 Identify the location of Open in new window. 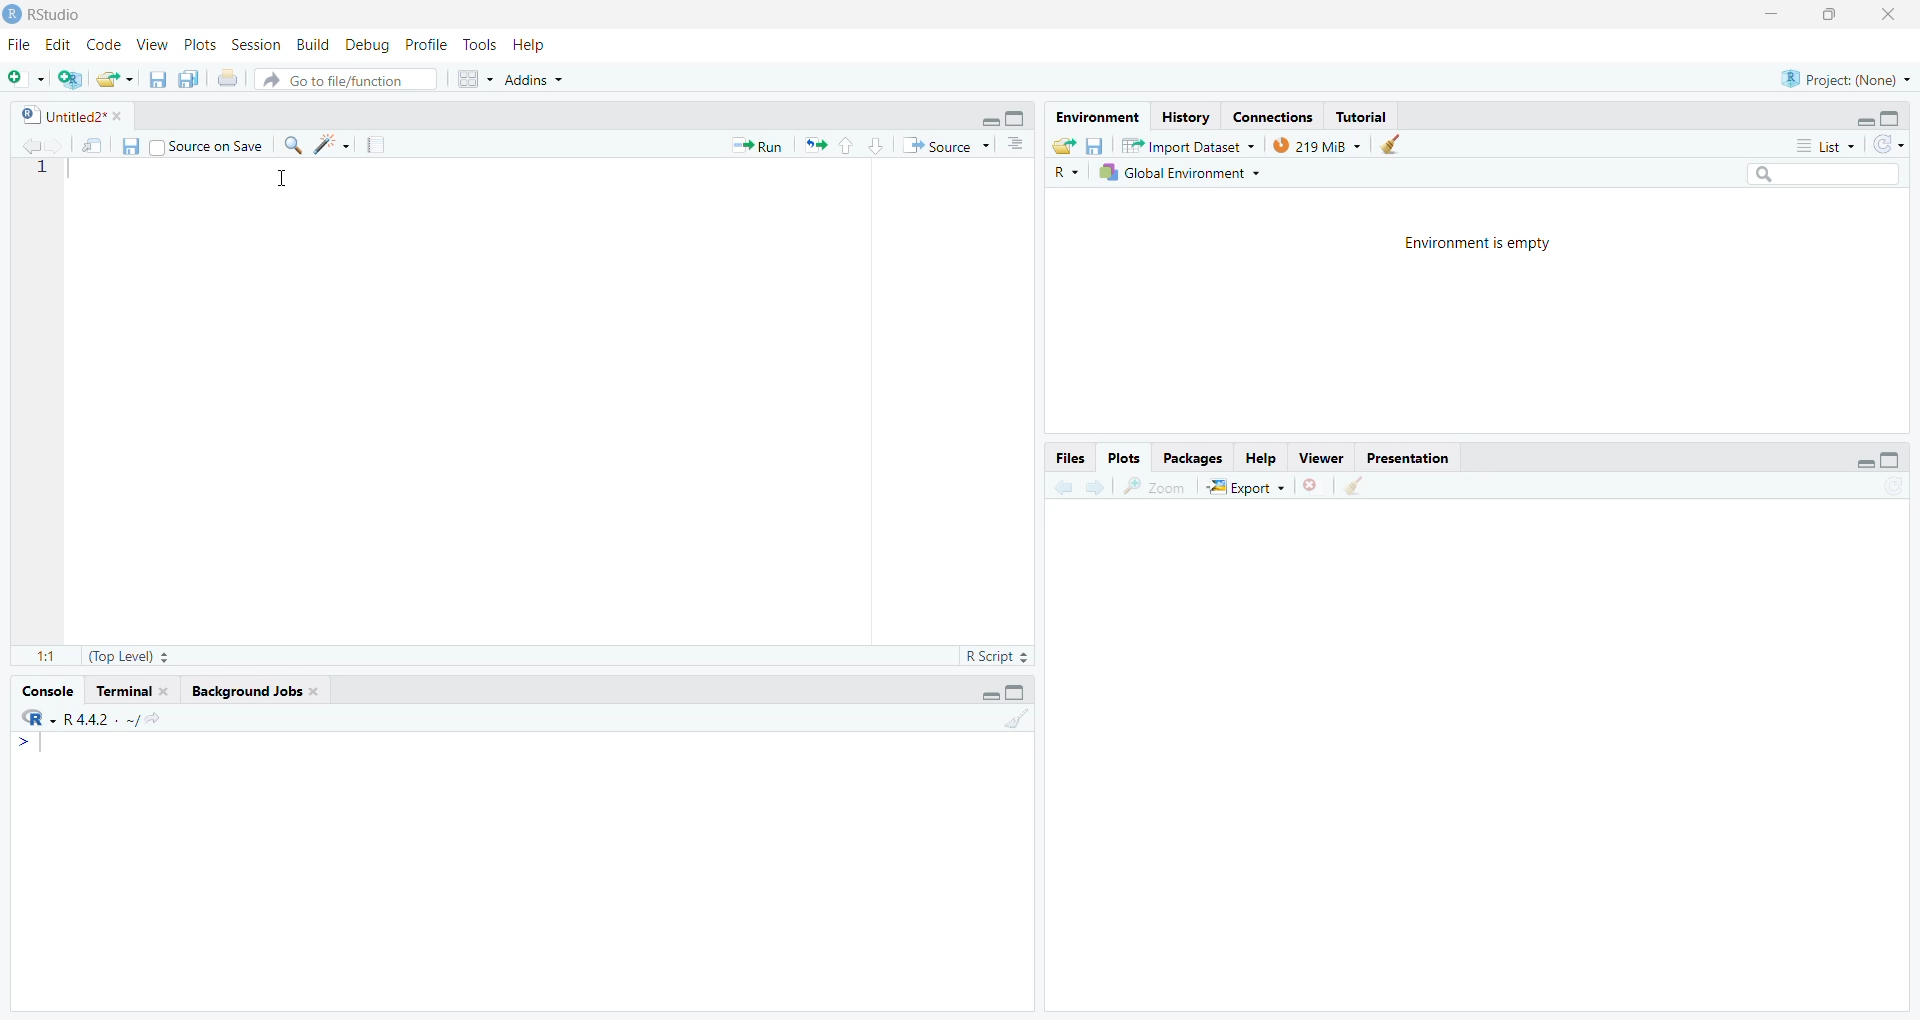
(94, 144).